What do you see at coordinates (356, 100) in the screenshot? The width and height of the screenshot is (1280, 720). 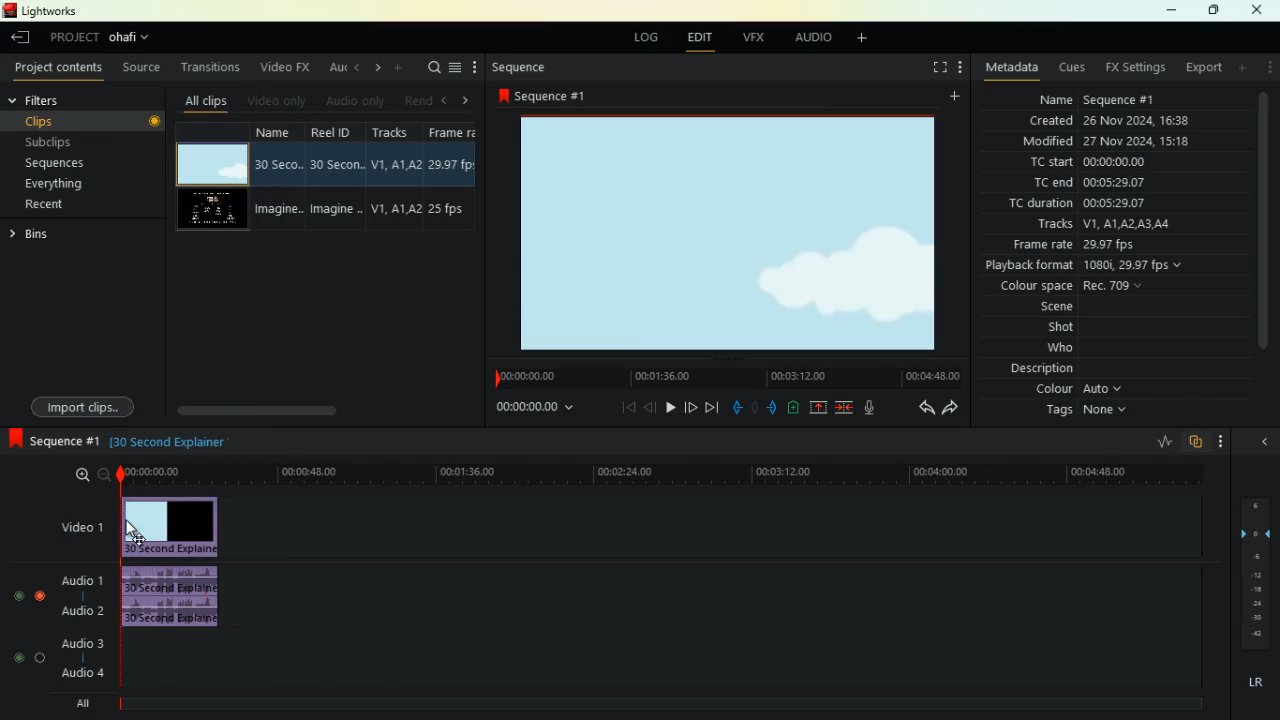 I see `audio only` at bounding box center [356, 100].